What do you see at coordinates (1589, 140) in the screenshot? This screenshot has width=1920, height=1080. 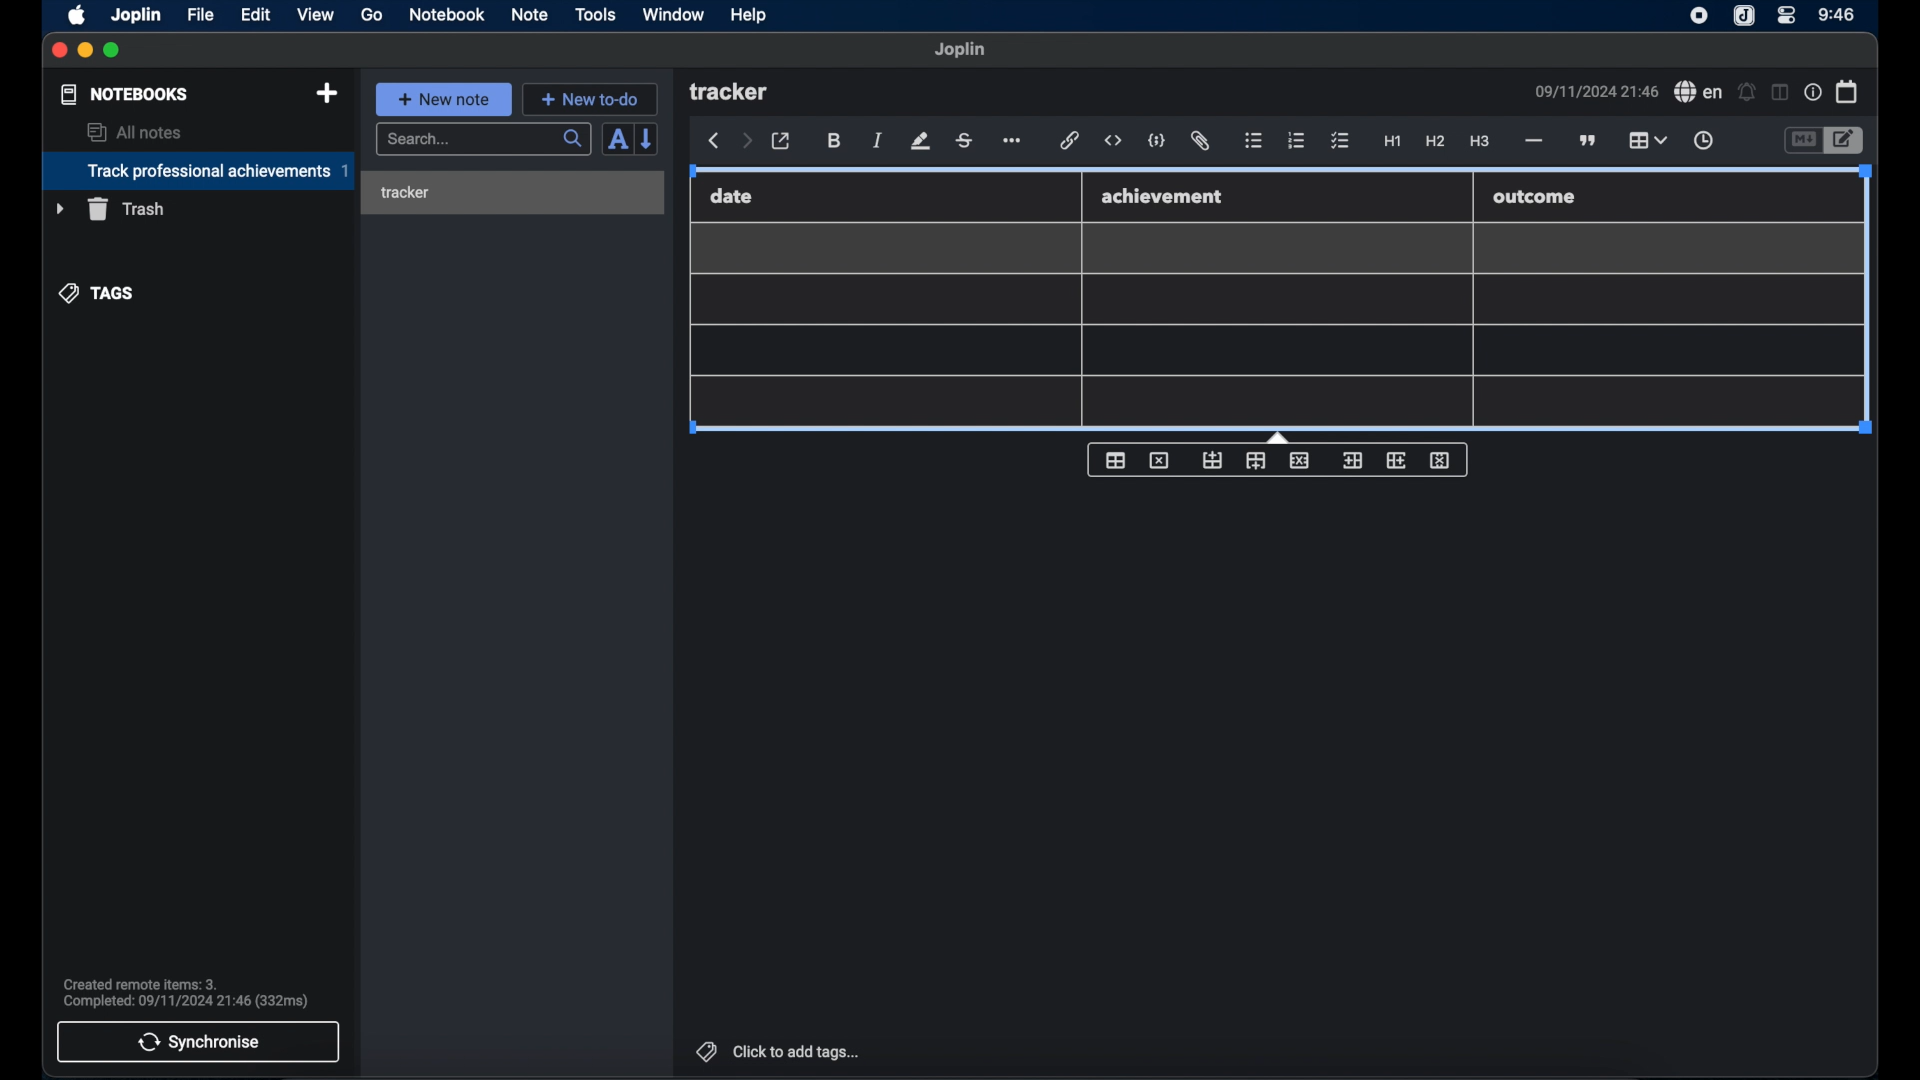 I see `block quote` at bounding box center [1589, 140].